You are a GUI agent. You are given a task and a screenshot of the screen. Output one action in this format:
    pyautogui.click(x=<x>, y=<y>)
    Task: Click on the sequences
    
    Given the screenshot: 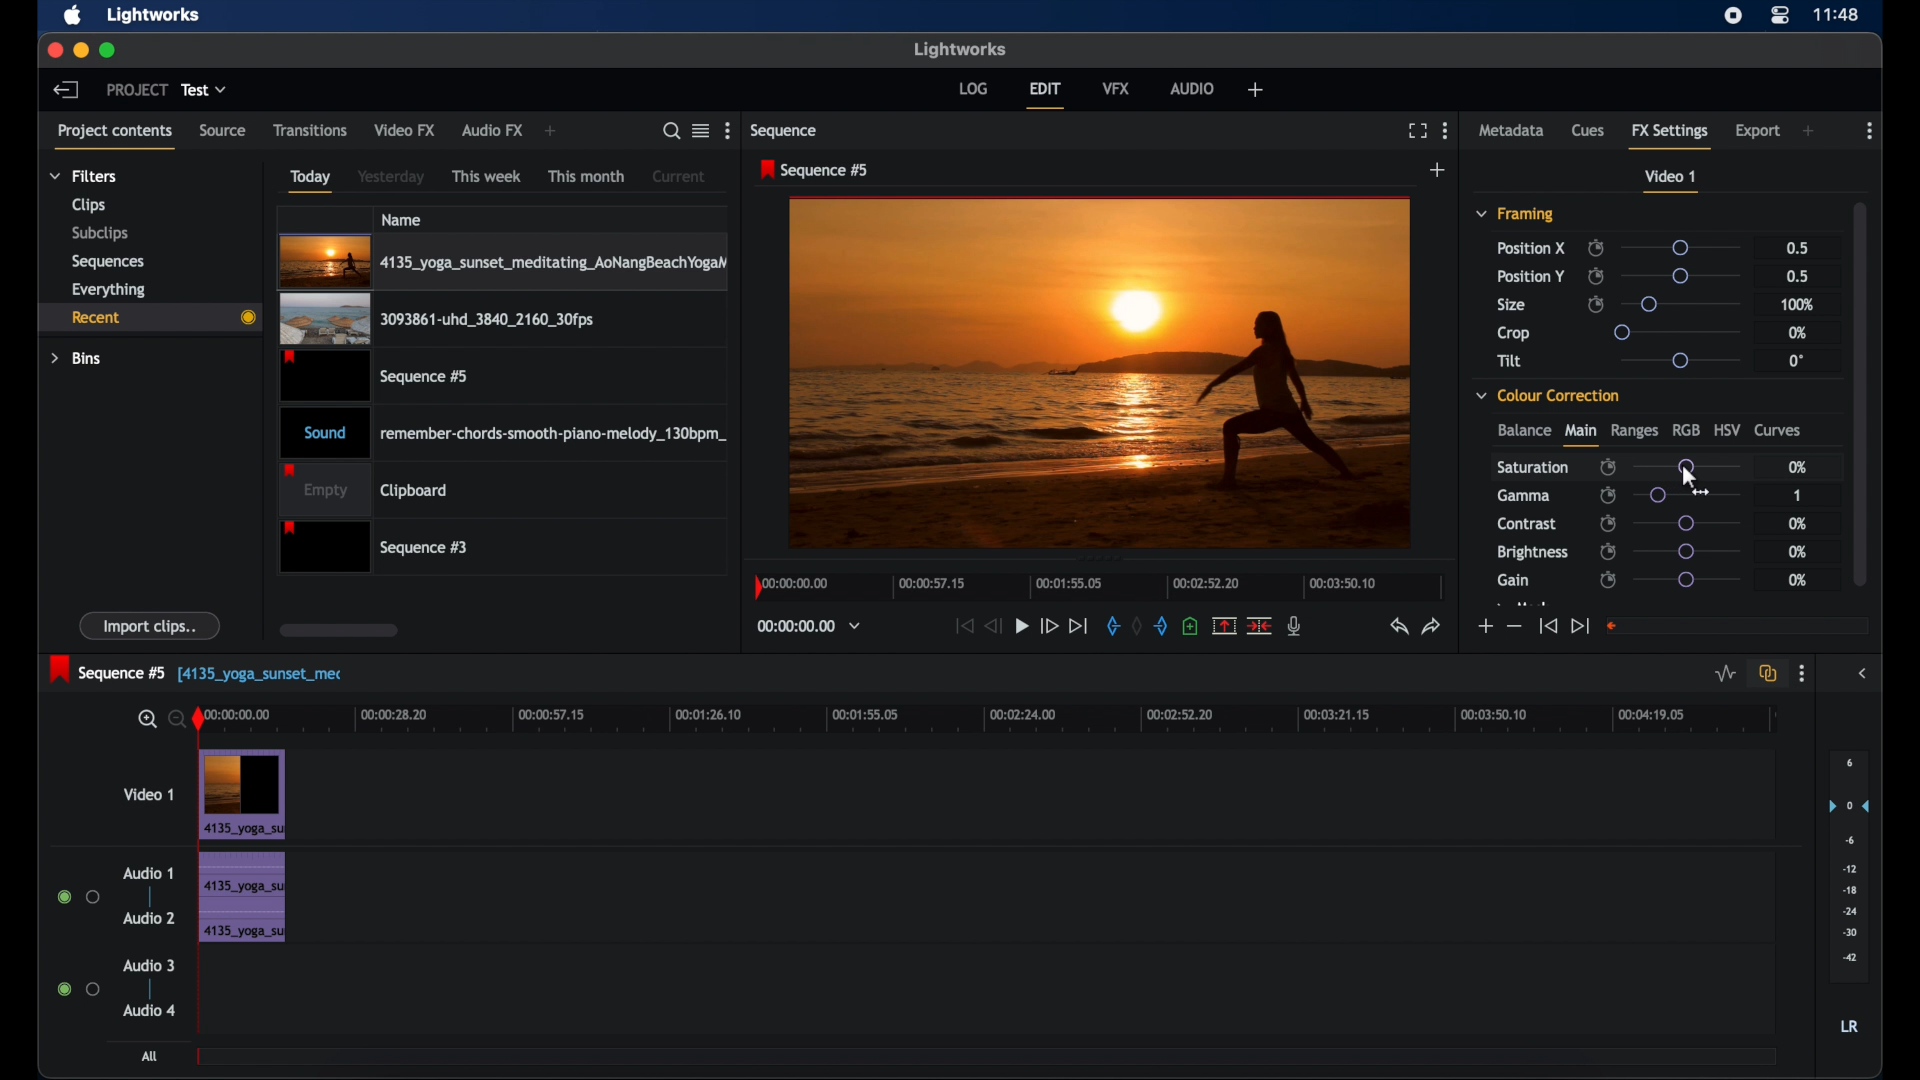 What is the action you would take?
    pyautogui.click(x=108, y=260)
    